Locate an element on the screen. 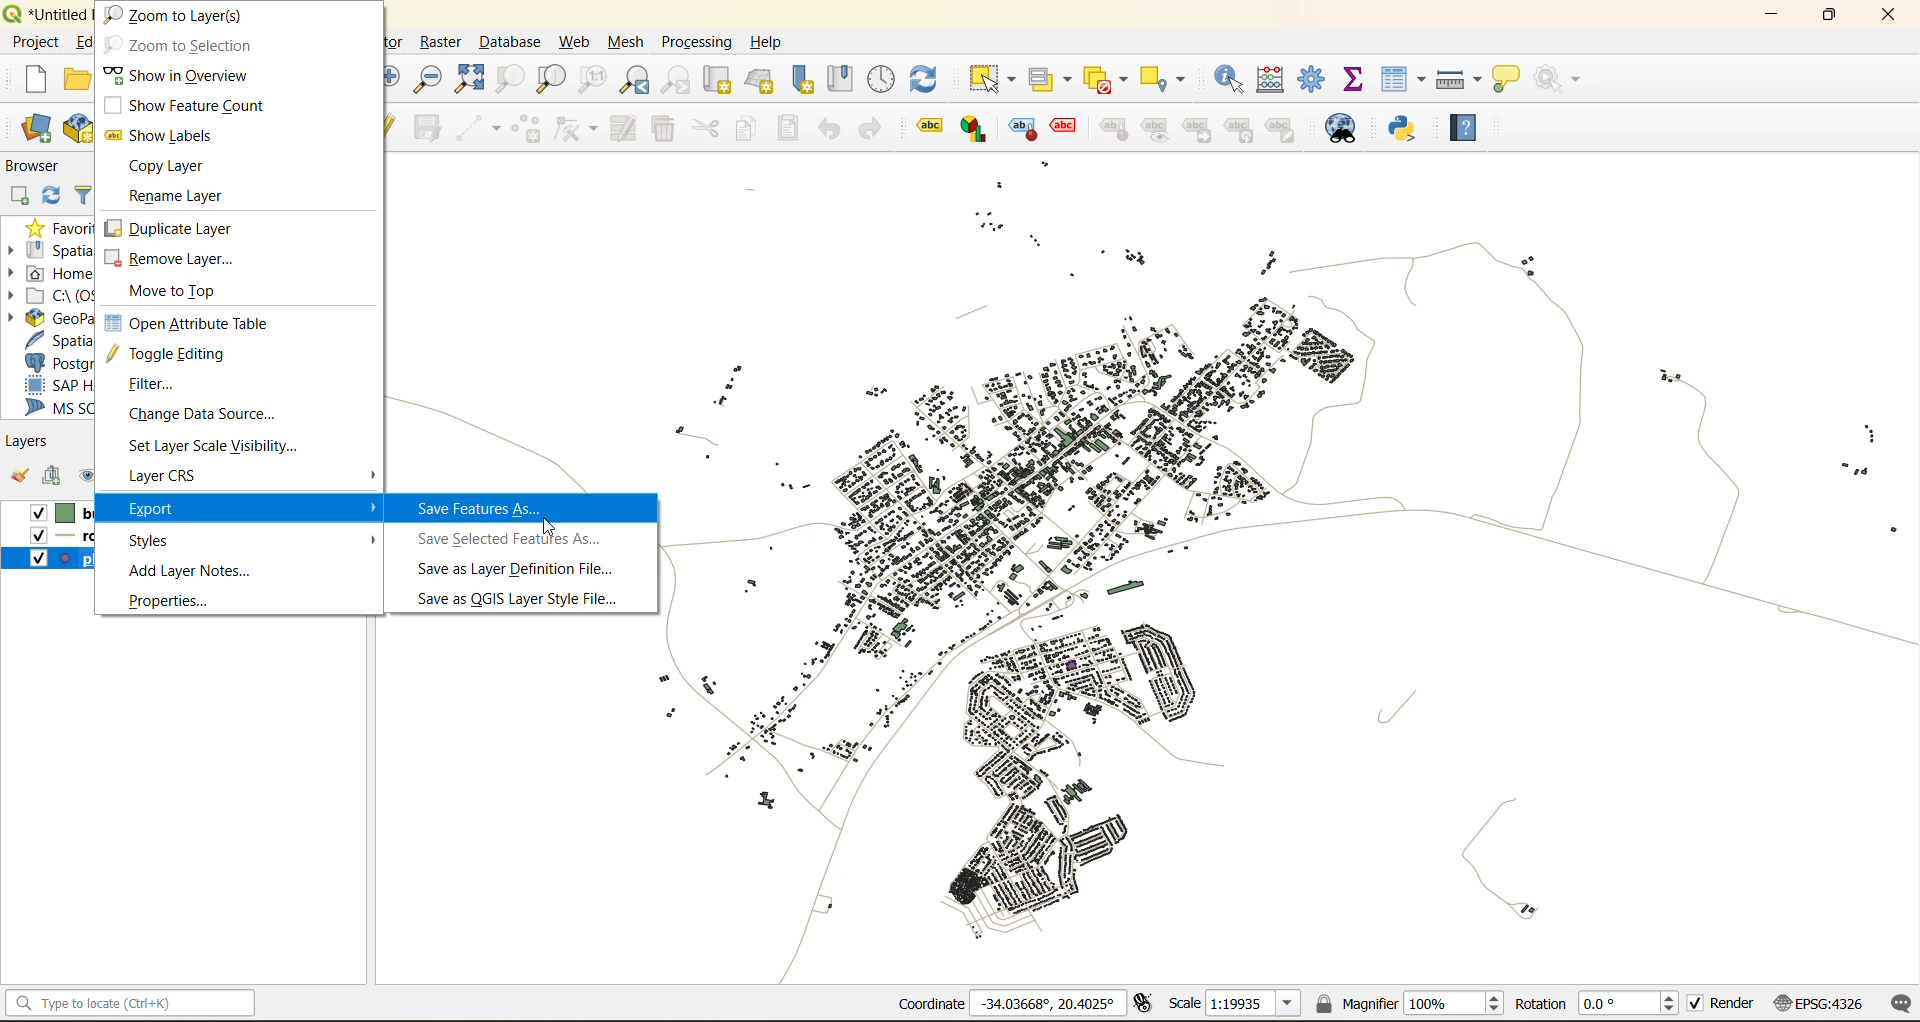  add polygon is located at coordinates (528, 129).